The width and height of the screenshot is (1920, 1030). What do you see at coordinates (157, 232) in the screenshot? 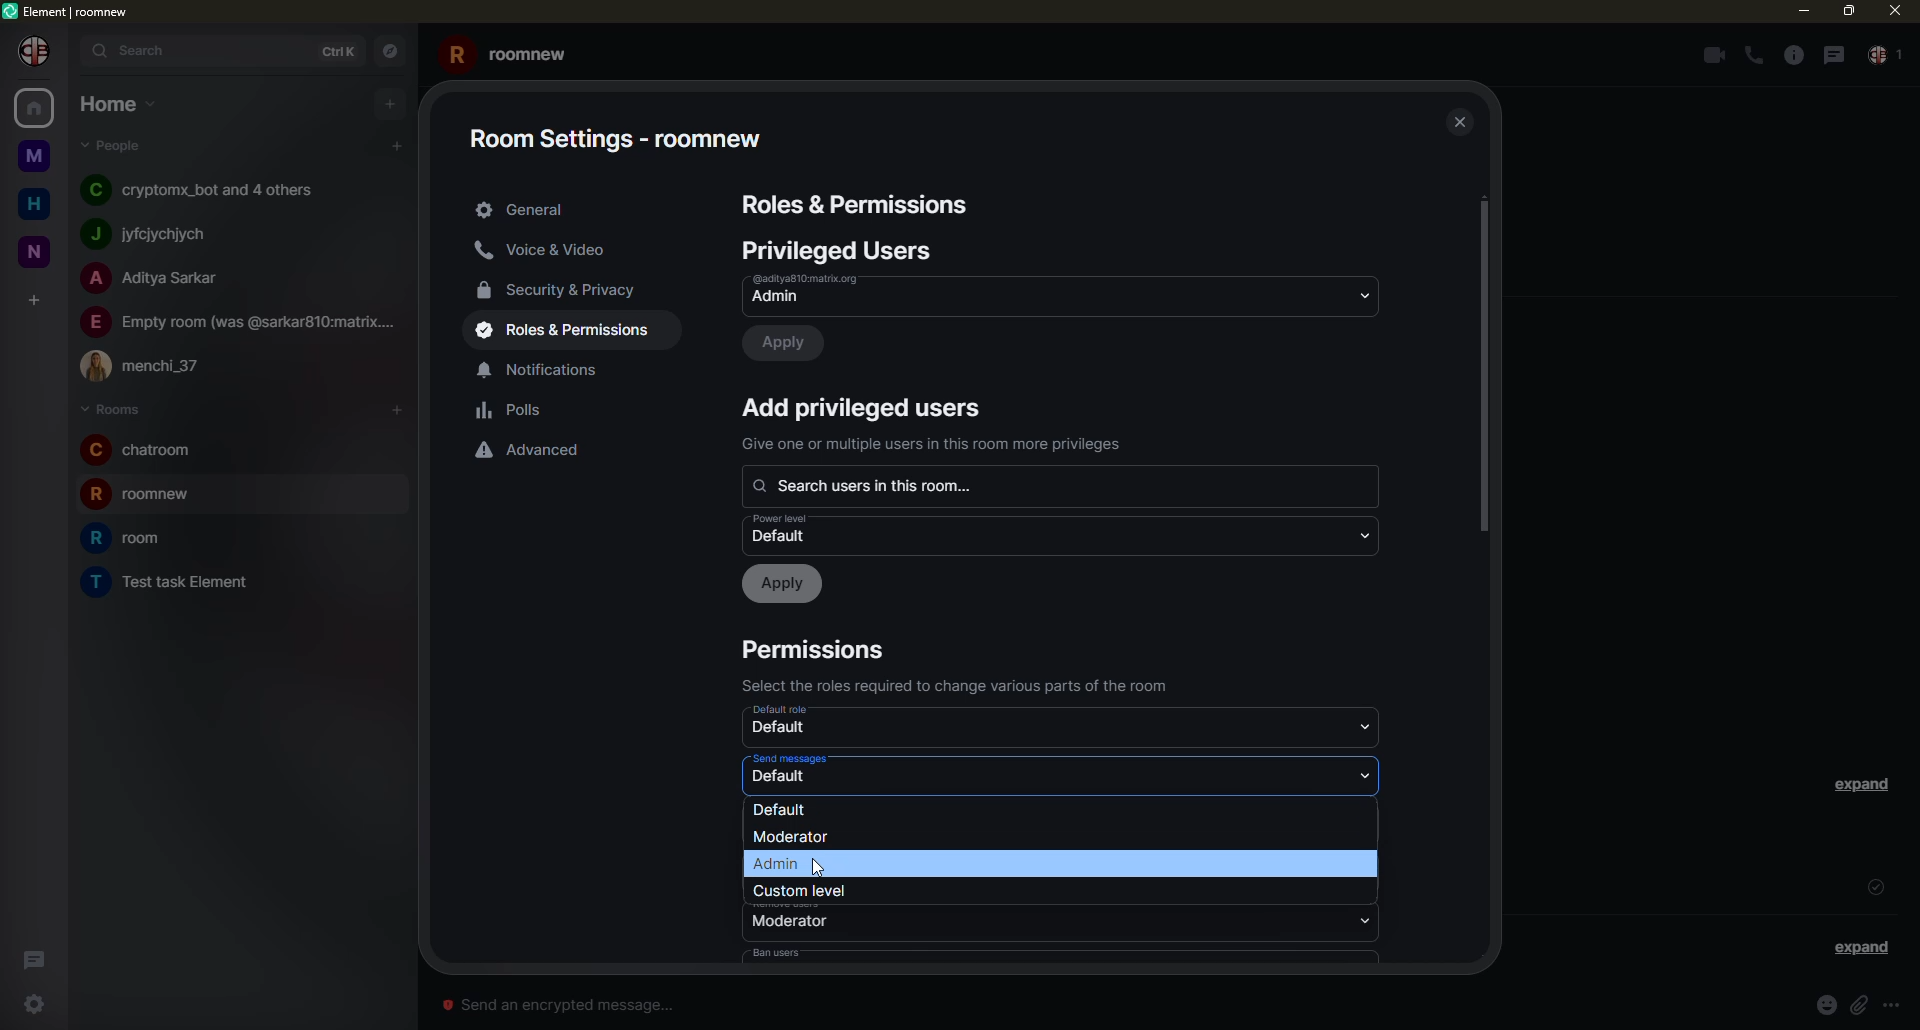
I see `people` at bounding box center [157, 232].